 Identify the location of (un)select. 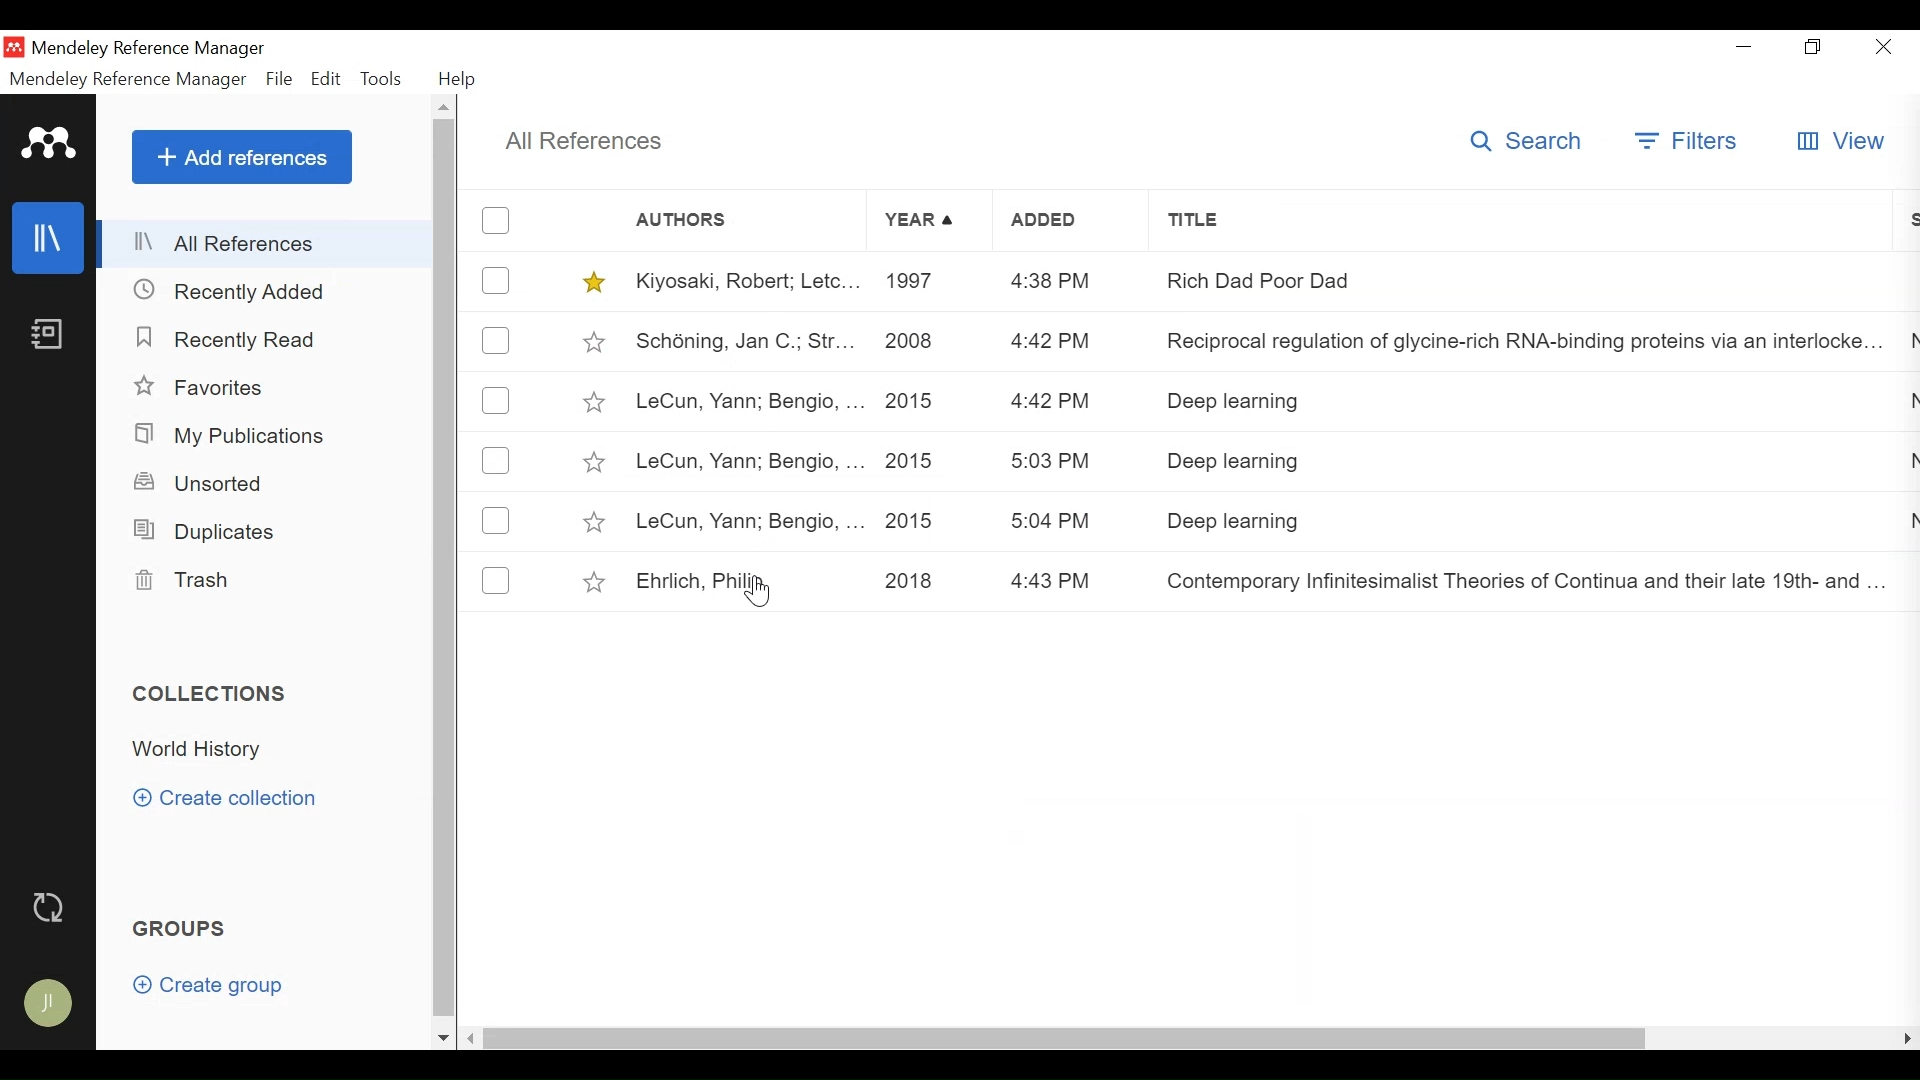
(499, 220).